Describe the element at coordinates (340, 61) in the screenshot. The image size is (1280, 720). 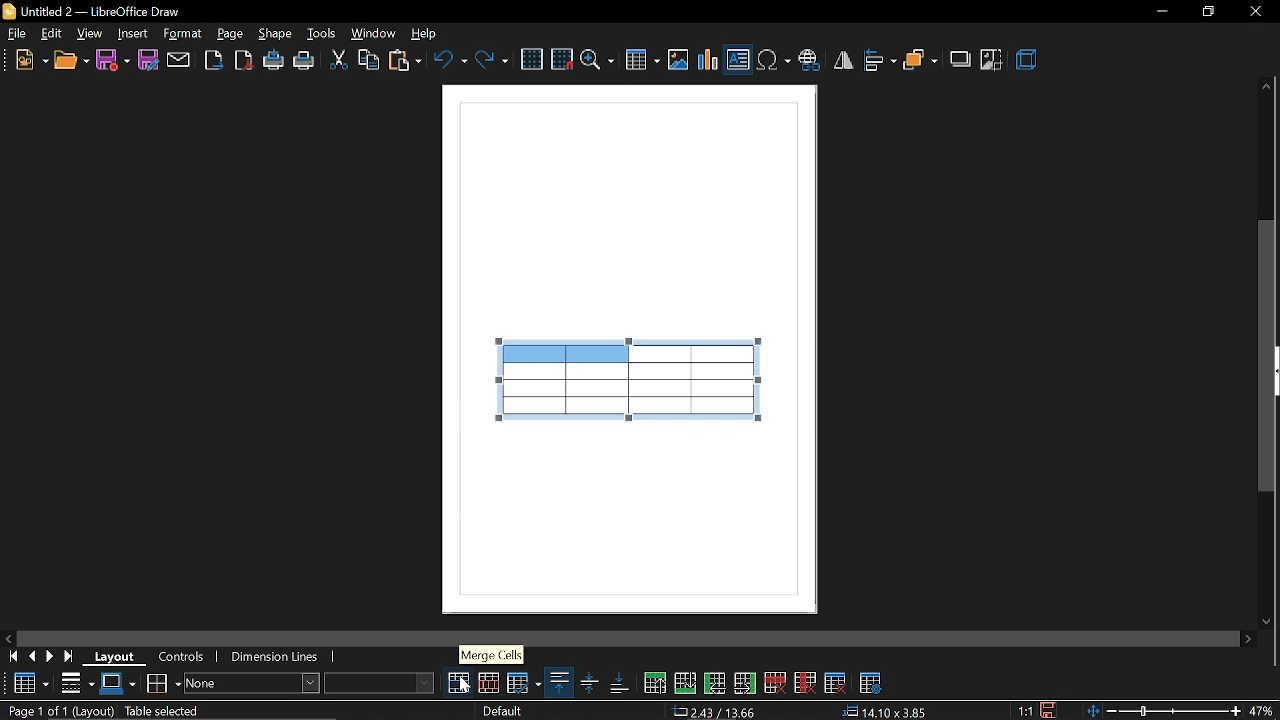
I see `cut ` at that location.